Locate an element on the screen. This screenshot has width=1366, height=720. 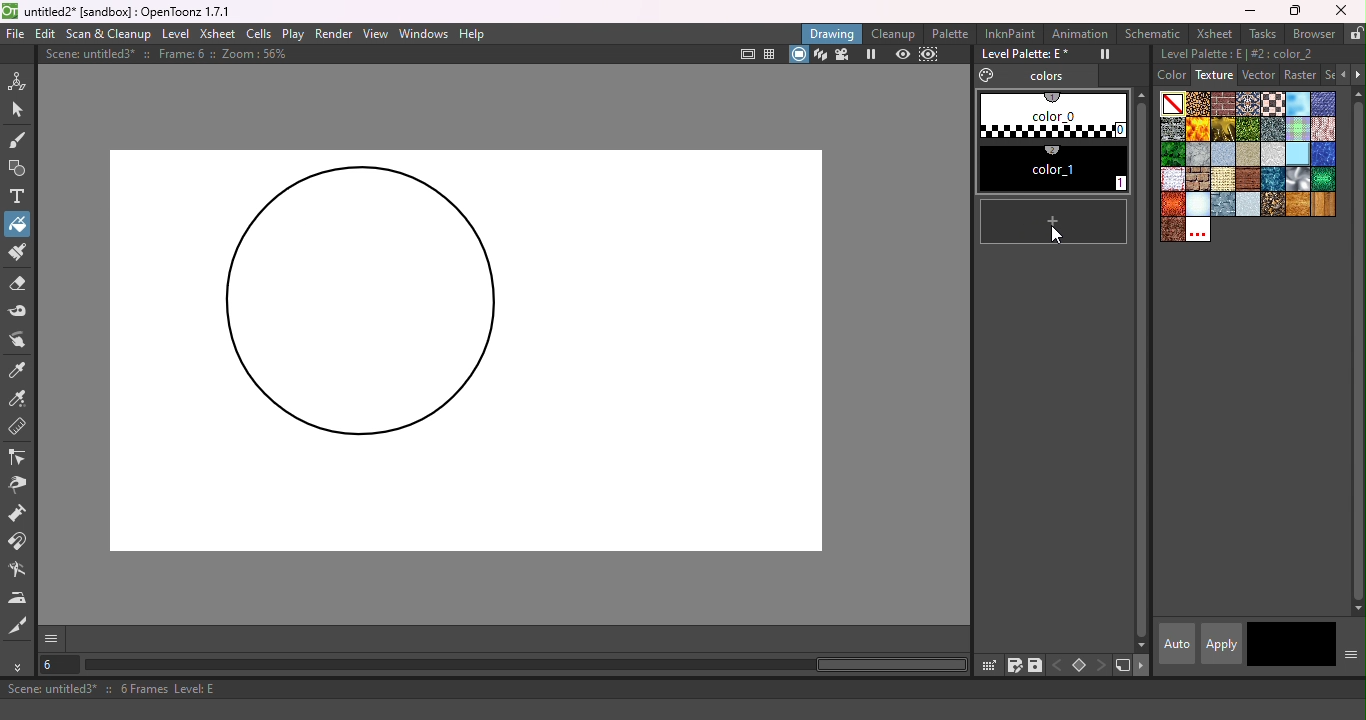
vertical scroll bar is located at coordinates (1139, 369).